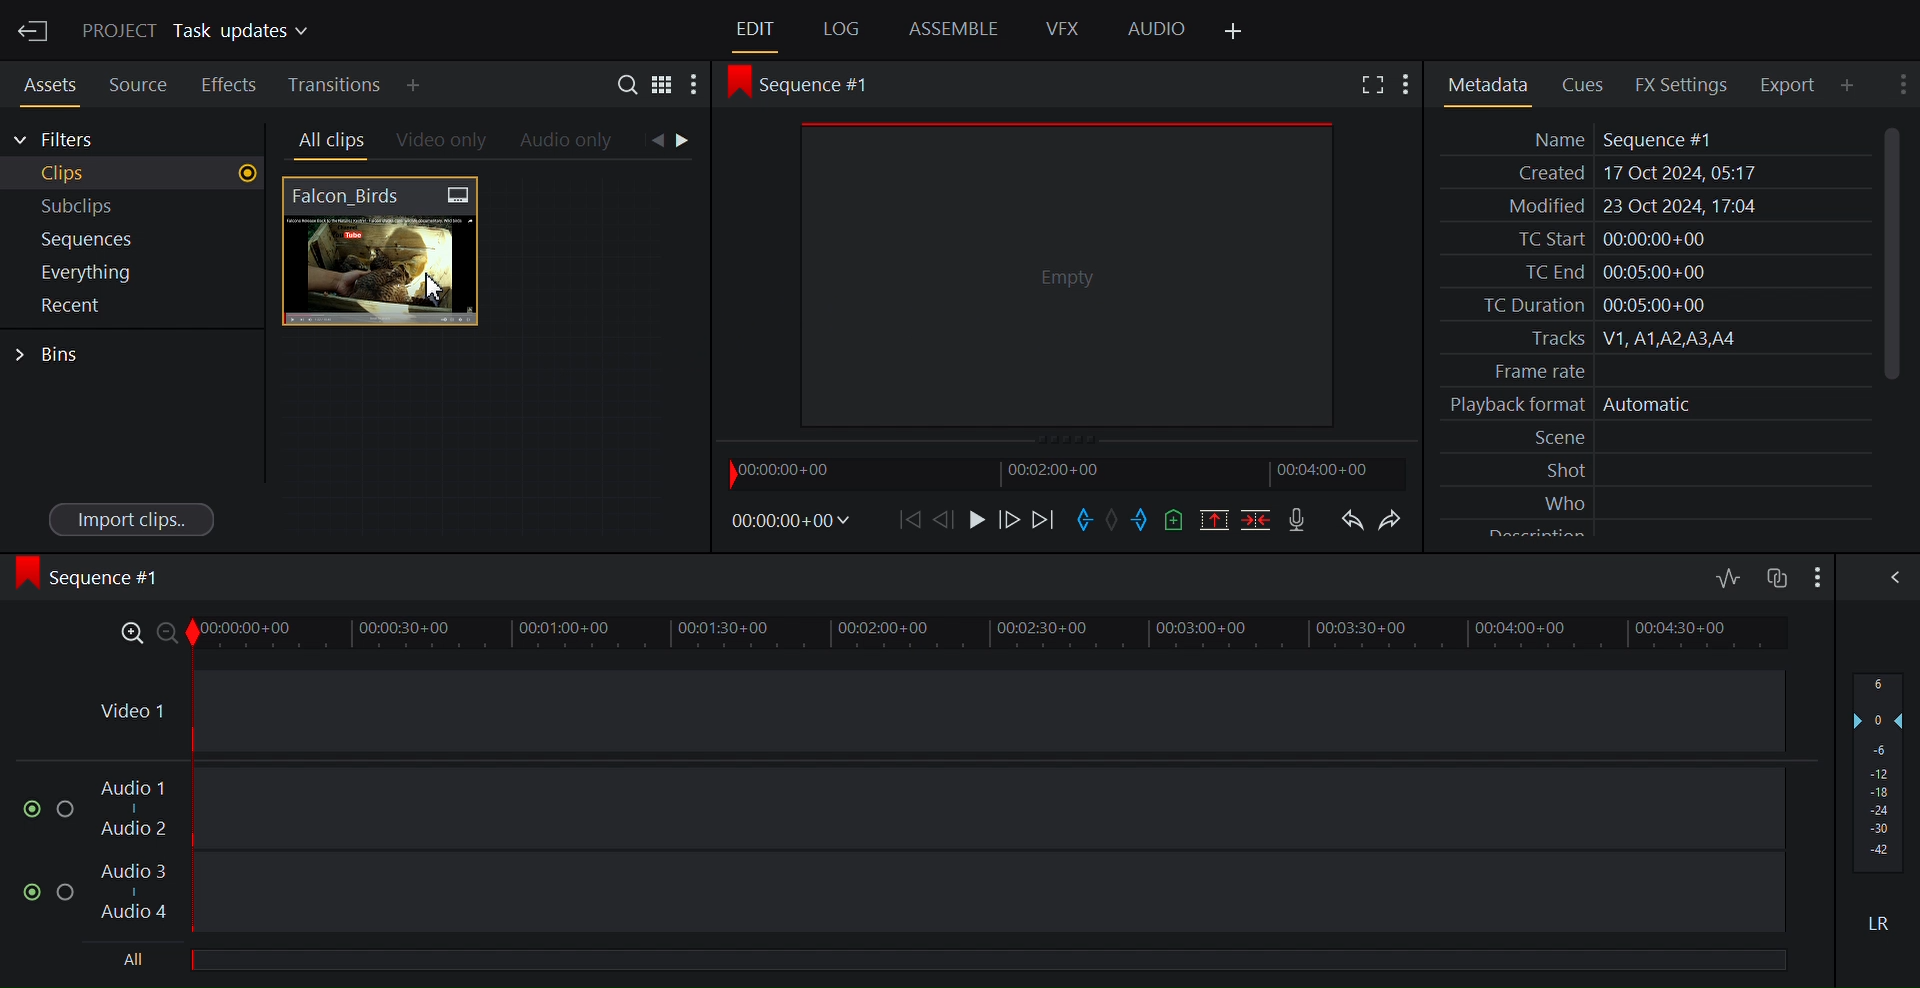 The height and width of the screenshot is (988, 1920). Describe the element at coordinates (337, 85) in the screenshot. I see `Transitition` at that location.